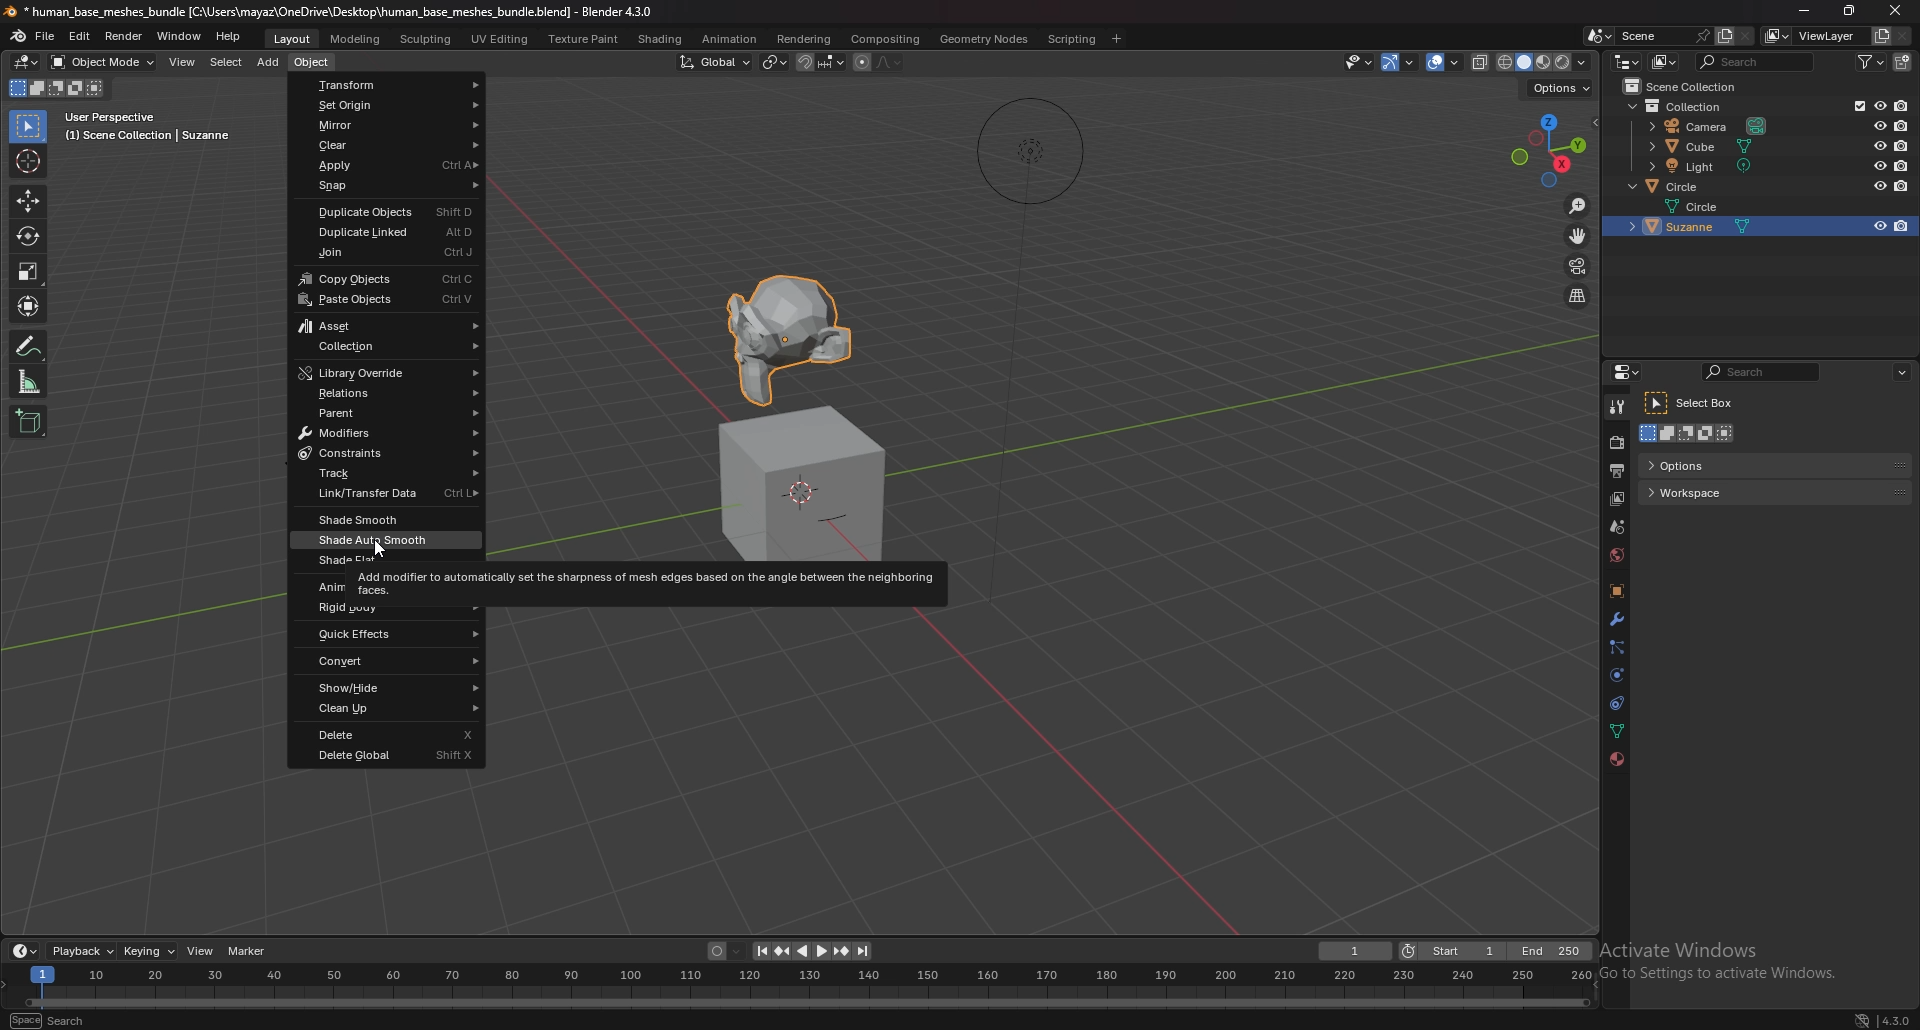 The width and height of the screenshot is (1920, 1030). Describe the element at coordinates (1702, 166) in the screenshot. I see `light` at that location.